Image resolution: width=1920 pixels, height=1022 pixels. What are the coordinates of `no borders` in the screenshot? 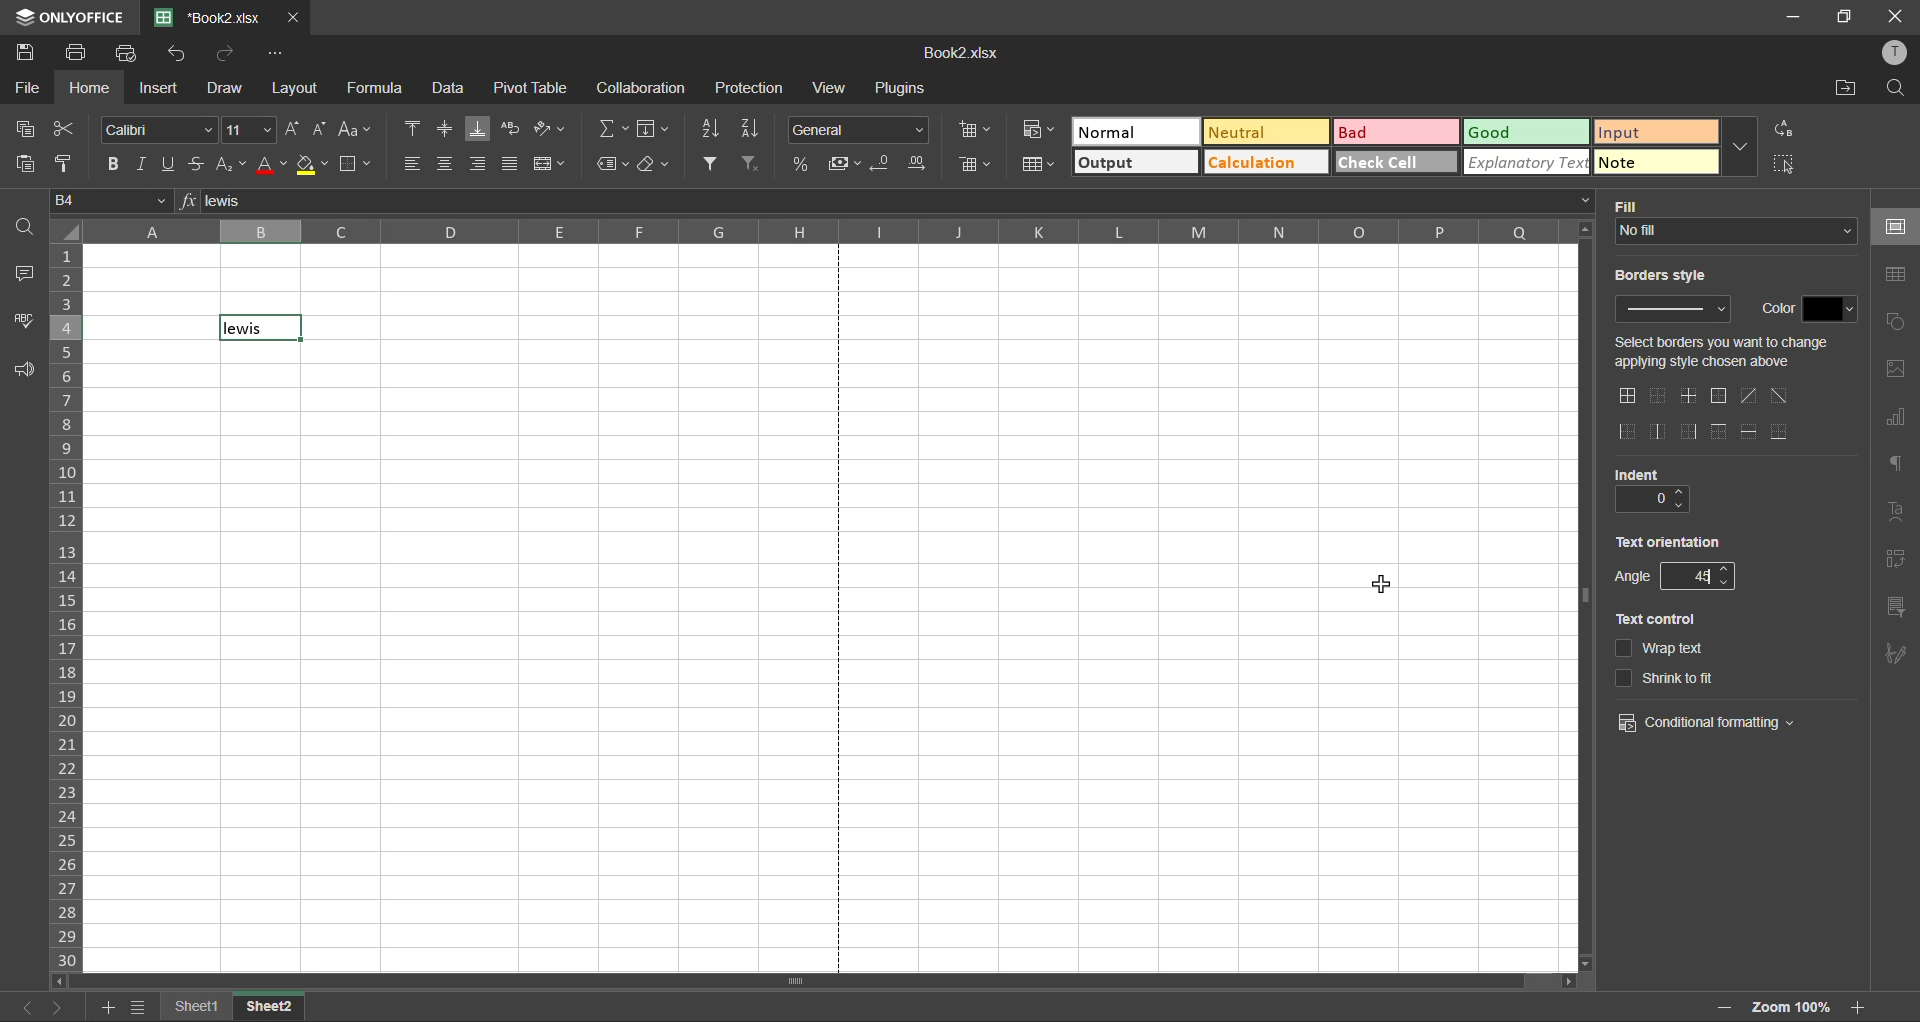 It's located at (1656, 393).